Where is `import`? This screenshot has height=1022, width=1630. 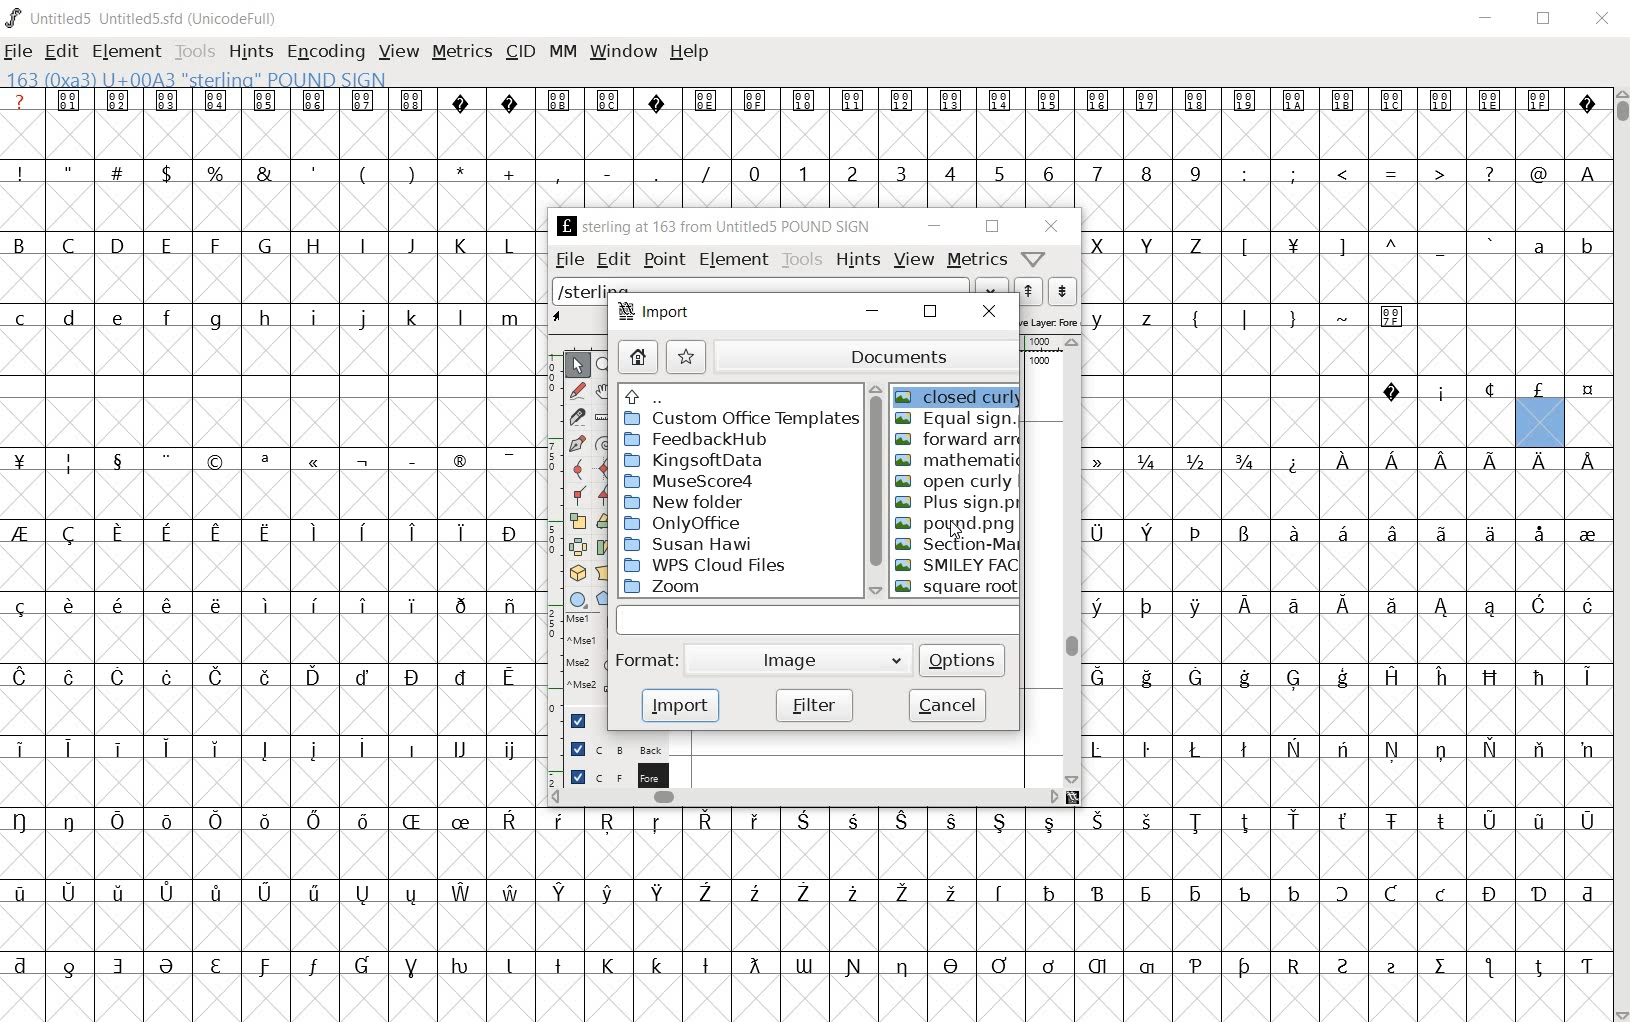 import is located at coordinates (675, 708).